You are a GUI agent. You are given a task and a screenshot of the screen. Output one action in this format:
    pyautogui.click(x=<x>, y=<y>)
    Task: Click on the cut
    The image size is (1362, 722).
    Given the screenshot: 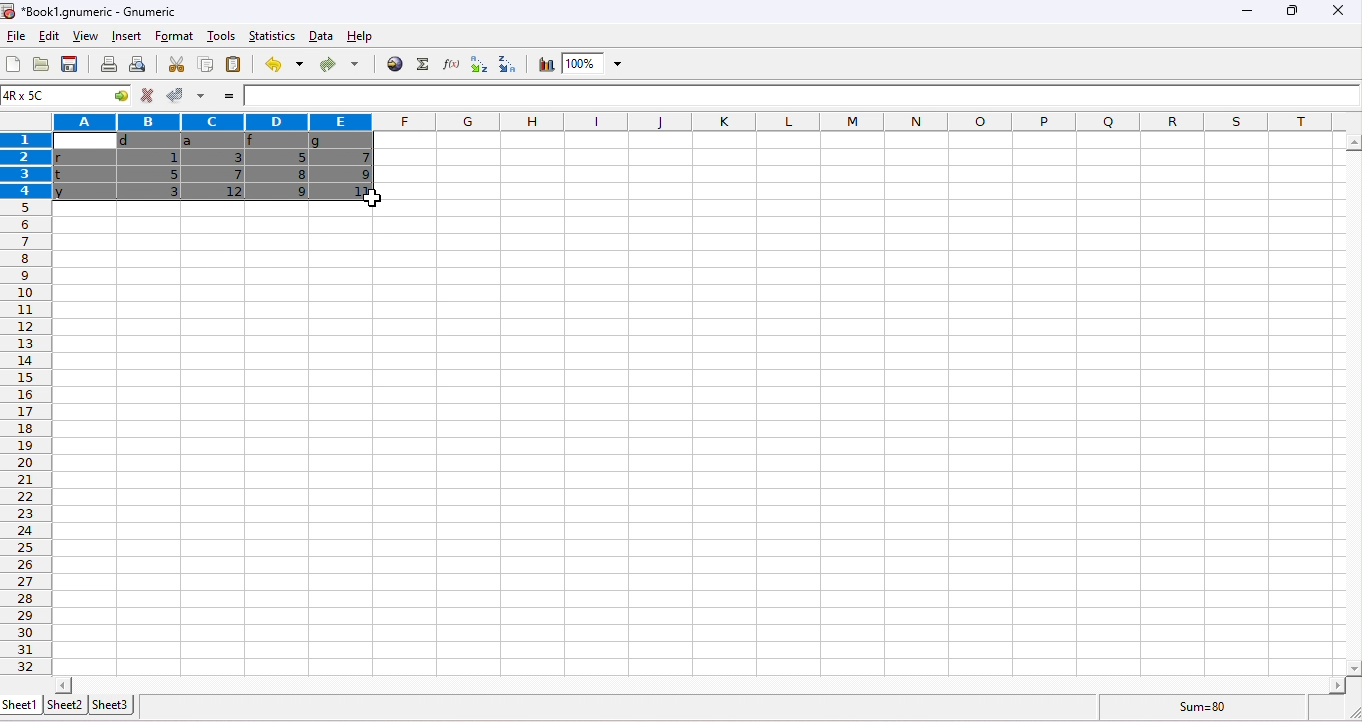 What is the action you would take?
    pyautogui.click(x=179, y=64)
    